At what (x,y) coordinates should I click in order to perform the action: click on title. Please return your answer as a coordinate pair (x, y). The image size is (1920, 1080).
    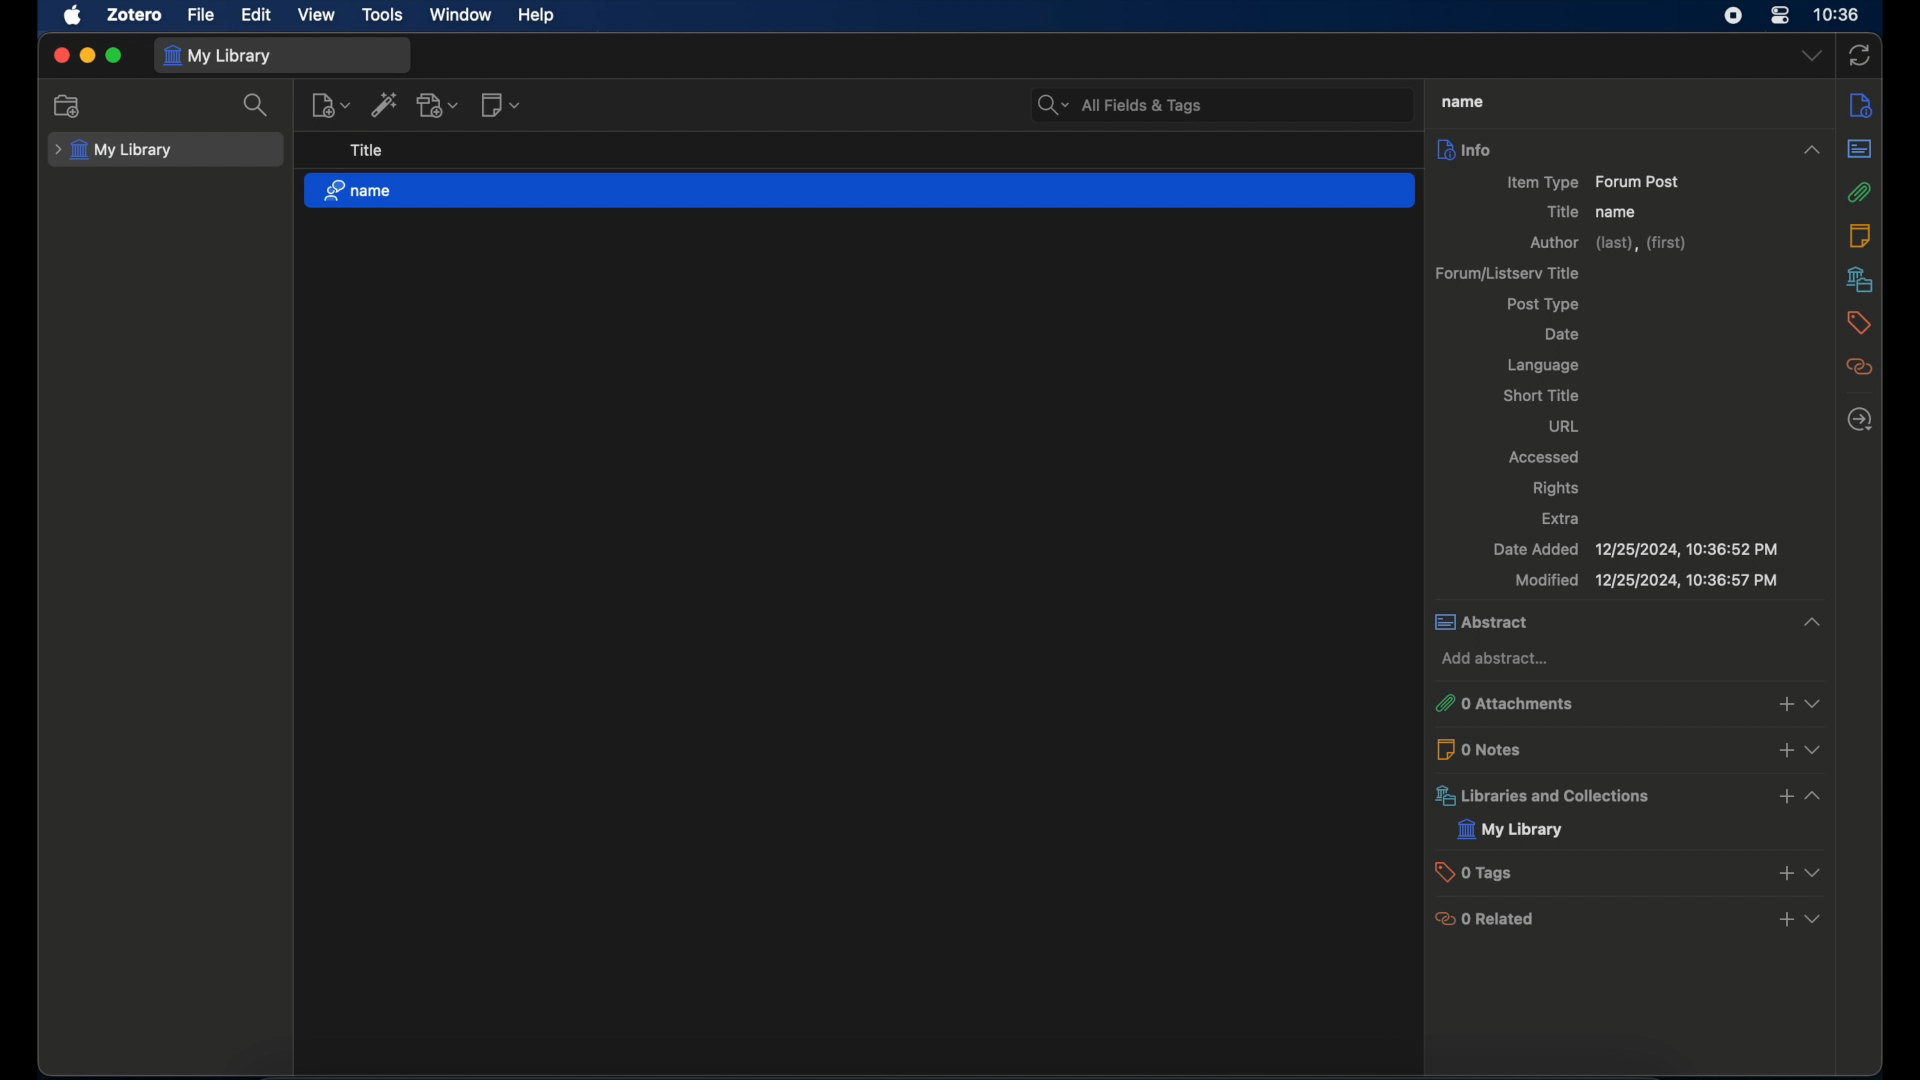
    Looking at the image, I should click on (1561, 212).